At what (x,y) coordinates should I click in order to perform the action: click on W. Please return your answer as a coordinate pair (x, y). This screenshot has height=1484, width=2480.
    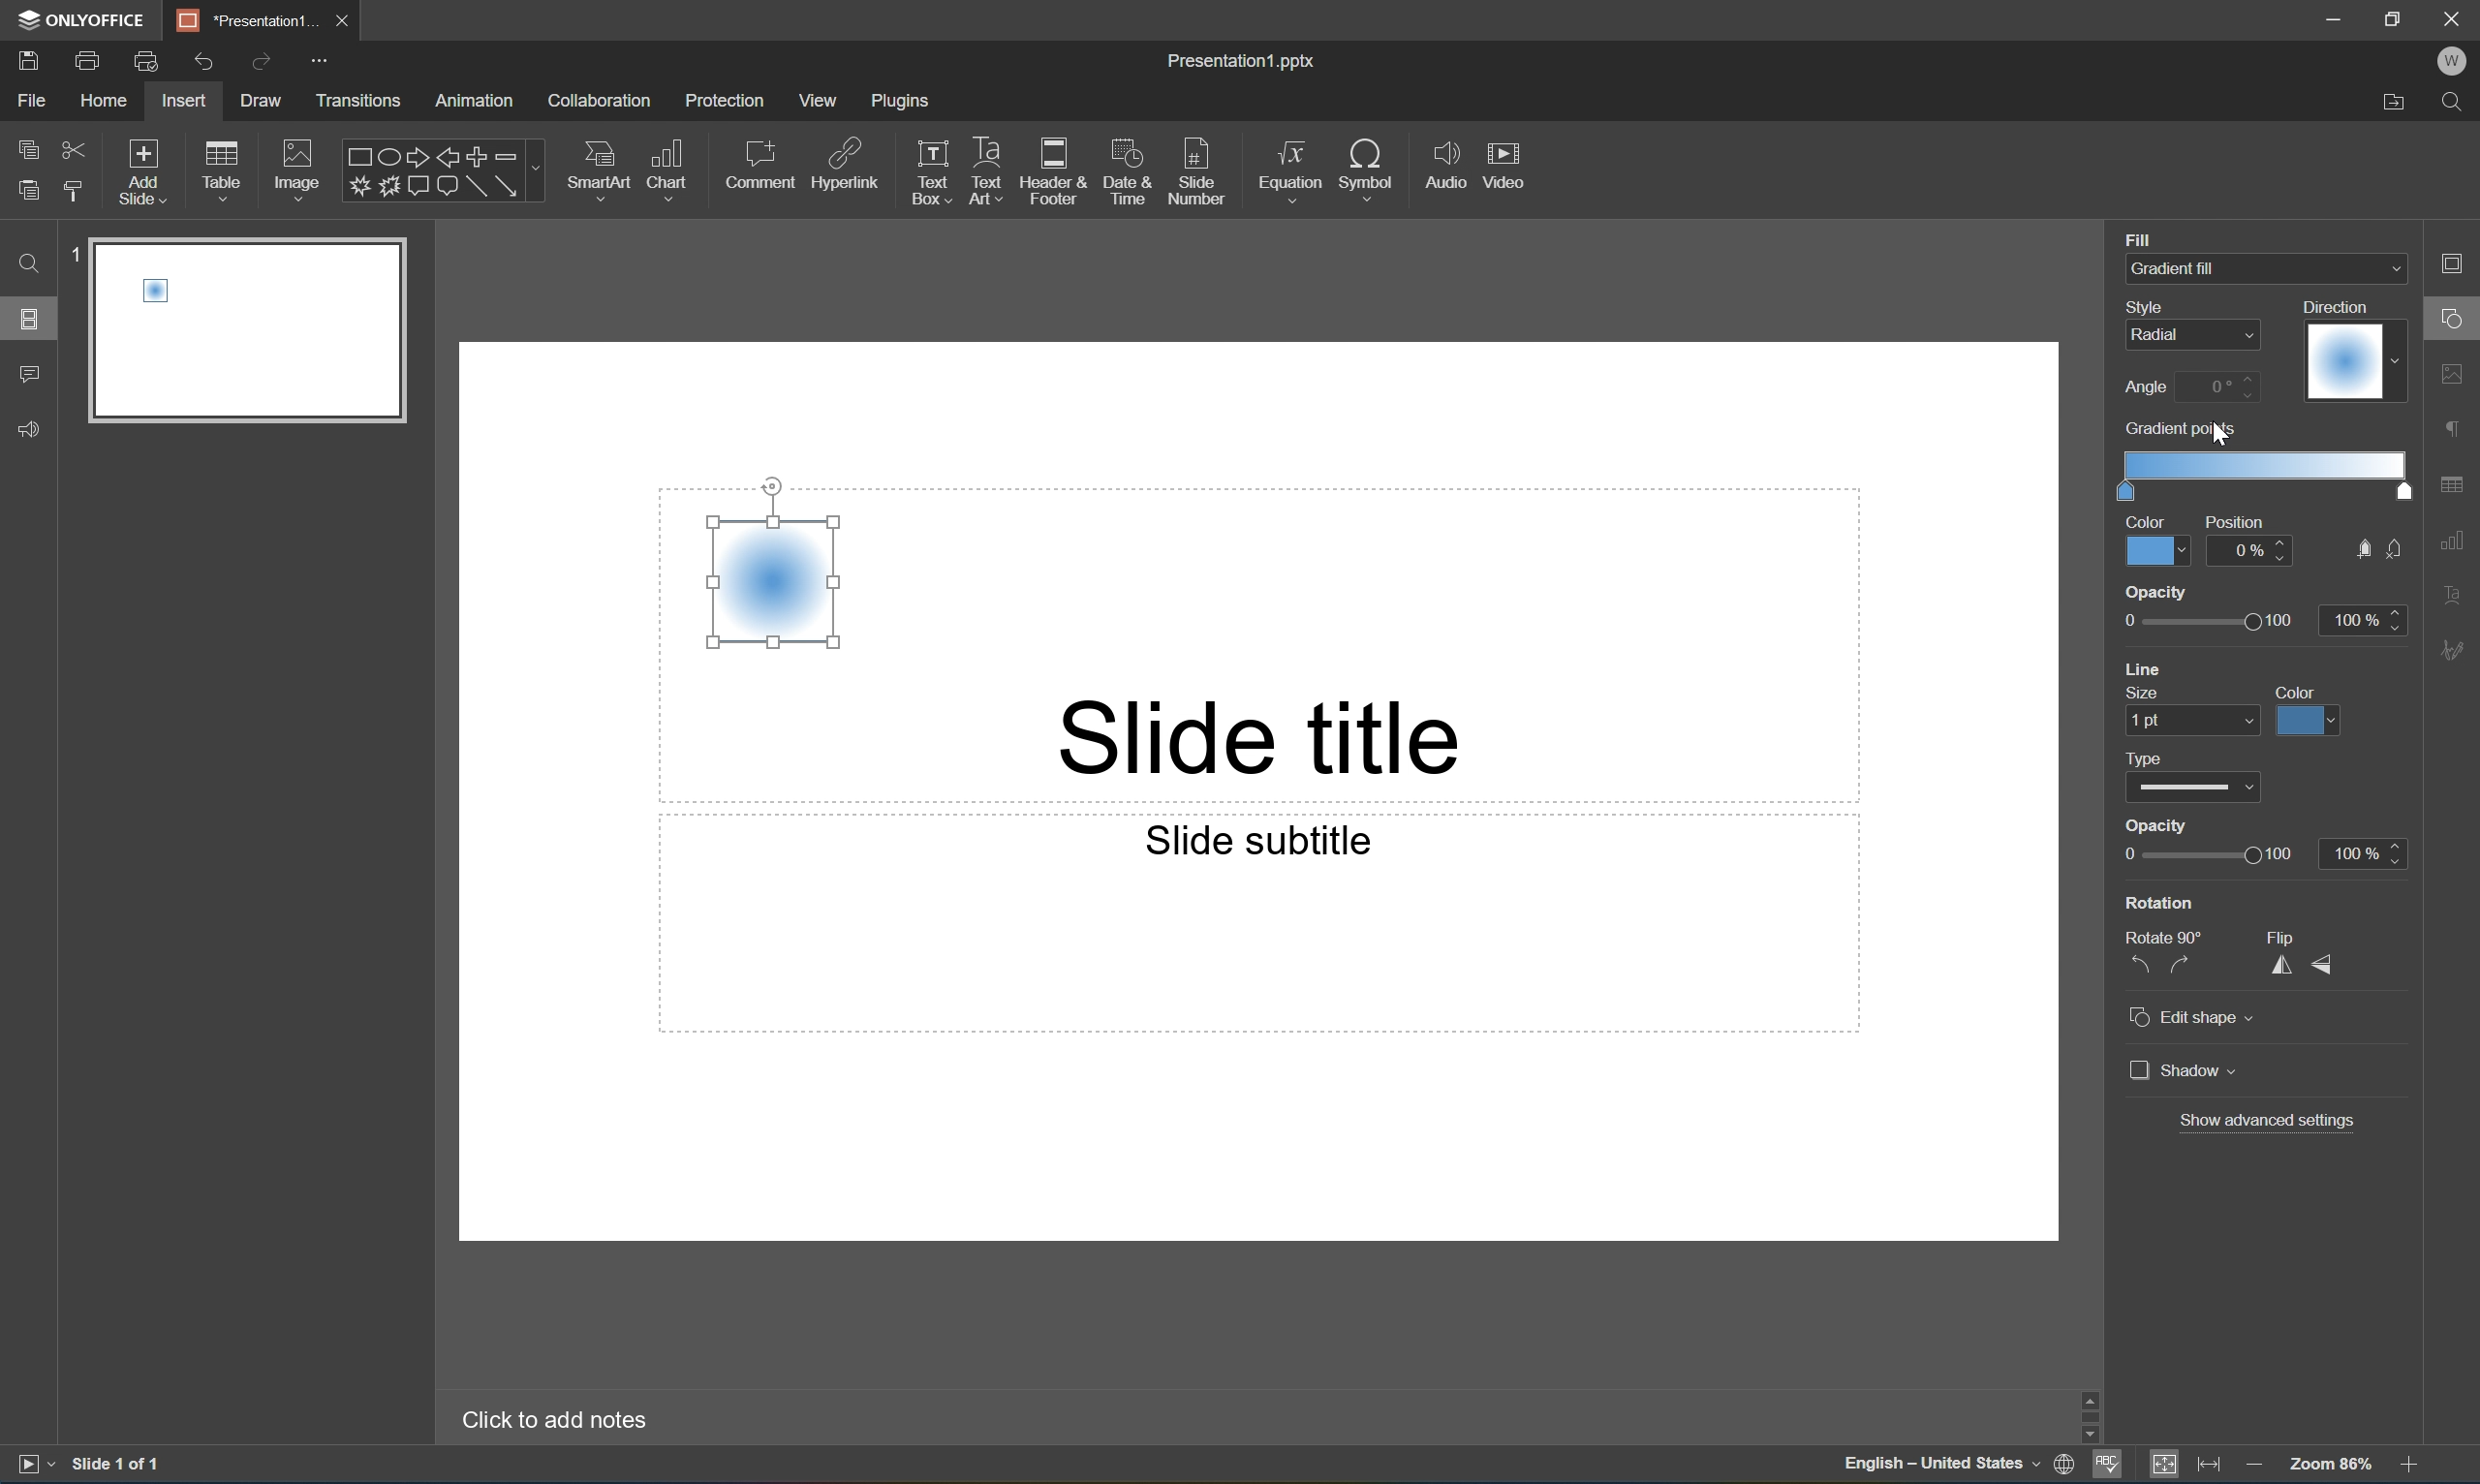
    Looking at the image, I should click on (2452, 61).